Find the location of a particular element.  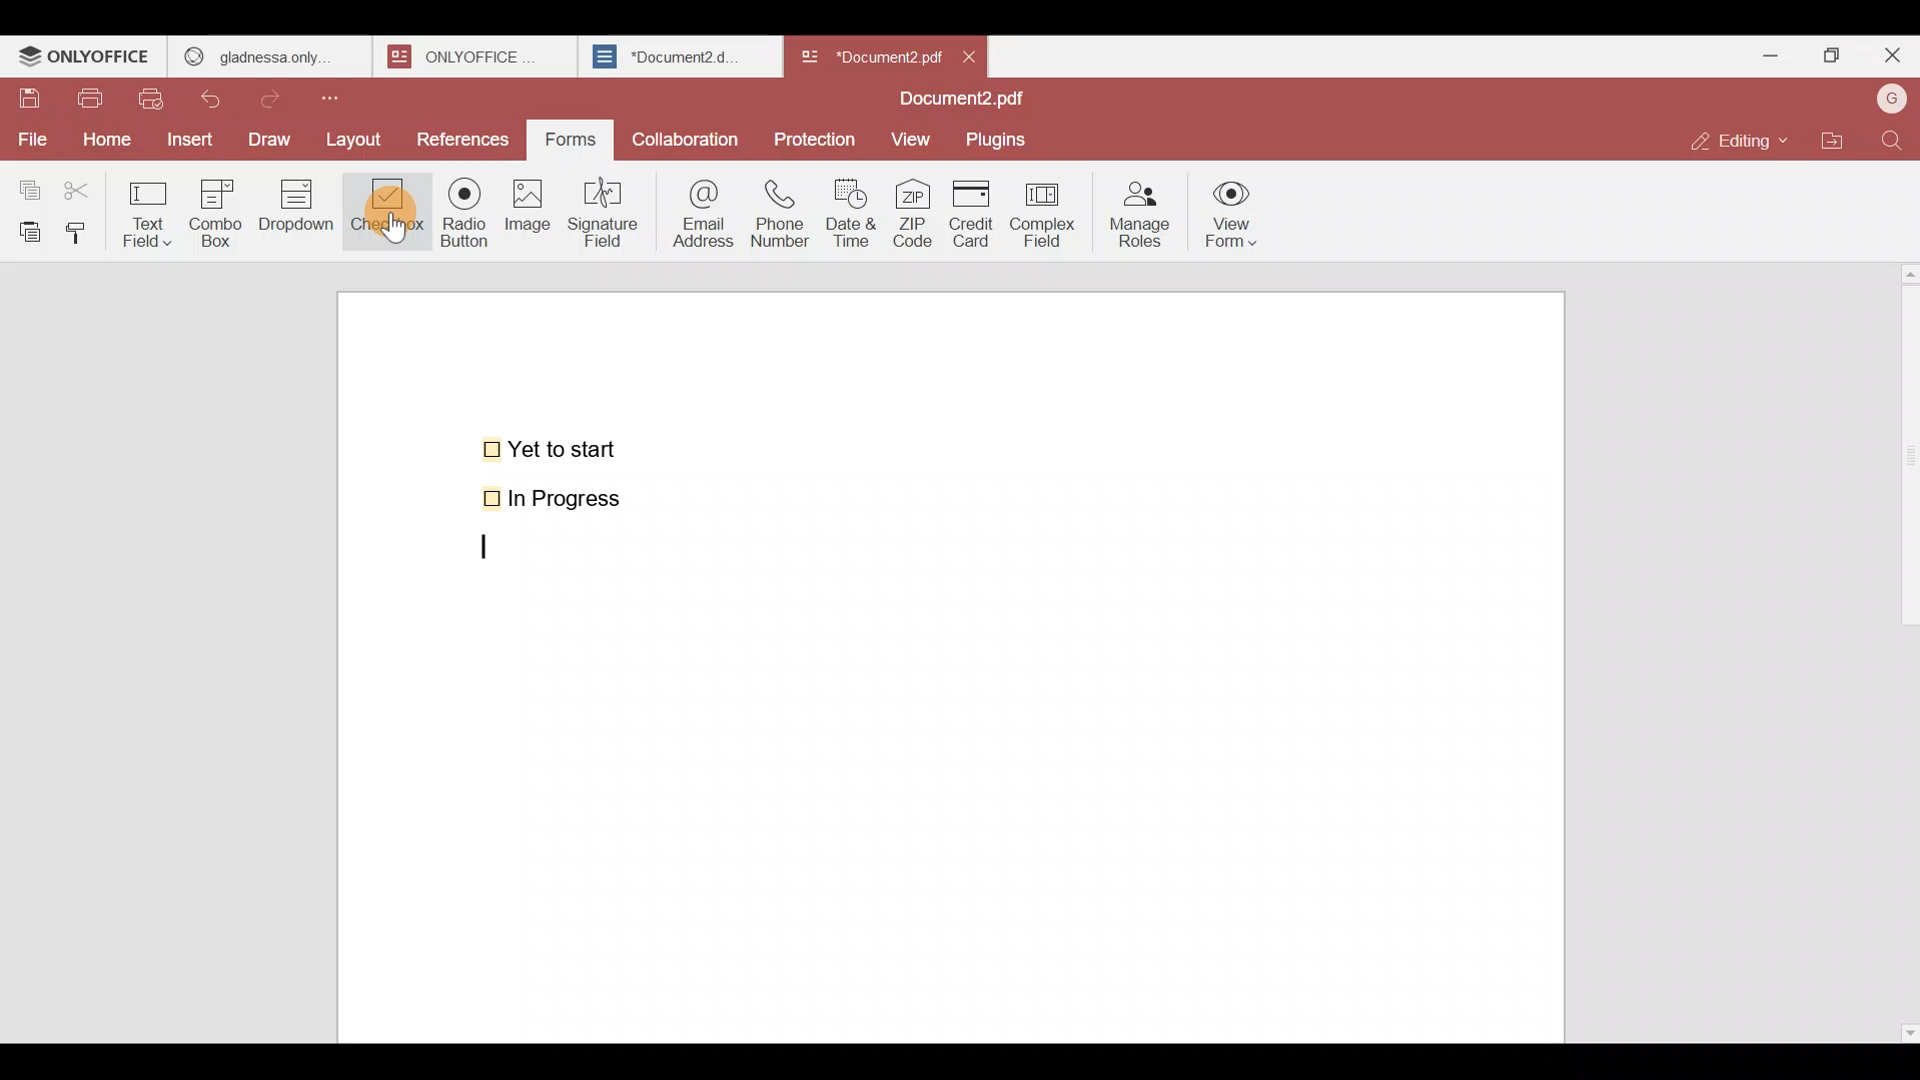

View form is located at coordinates (1234, 215).